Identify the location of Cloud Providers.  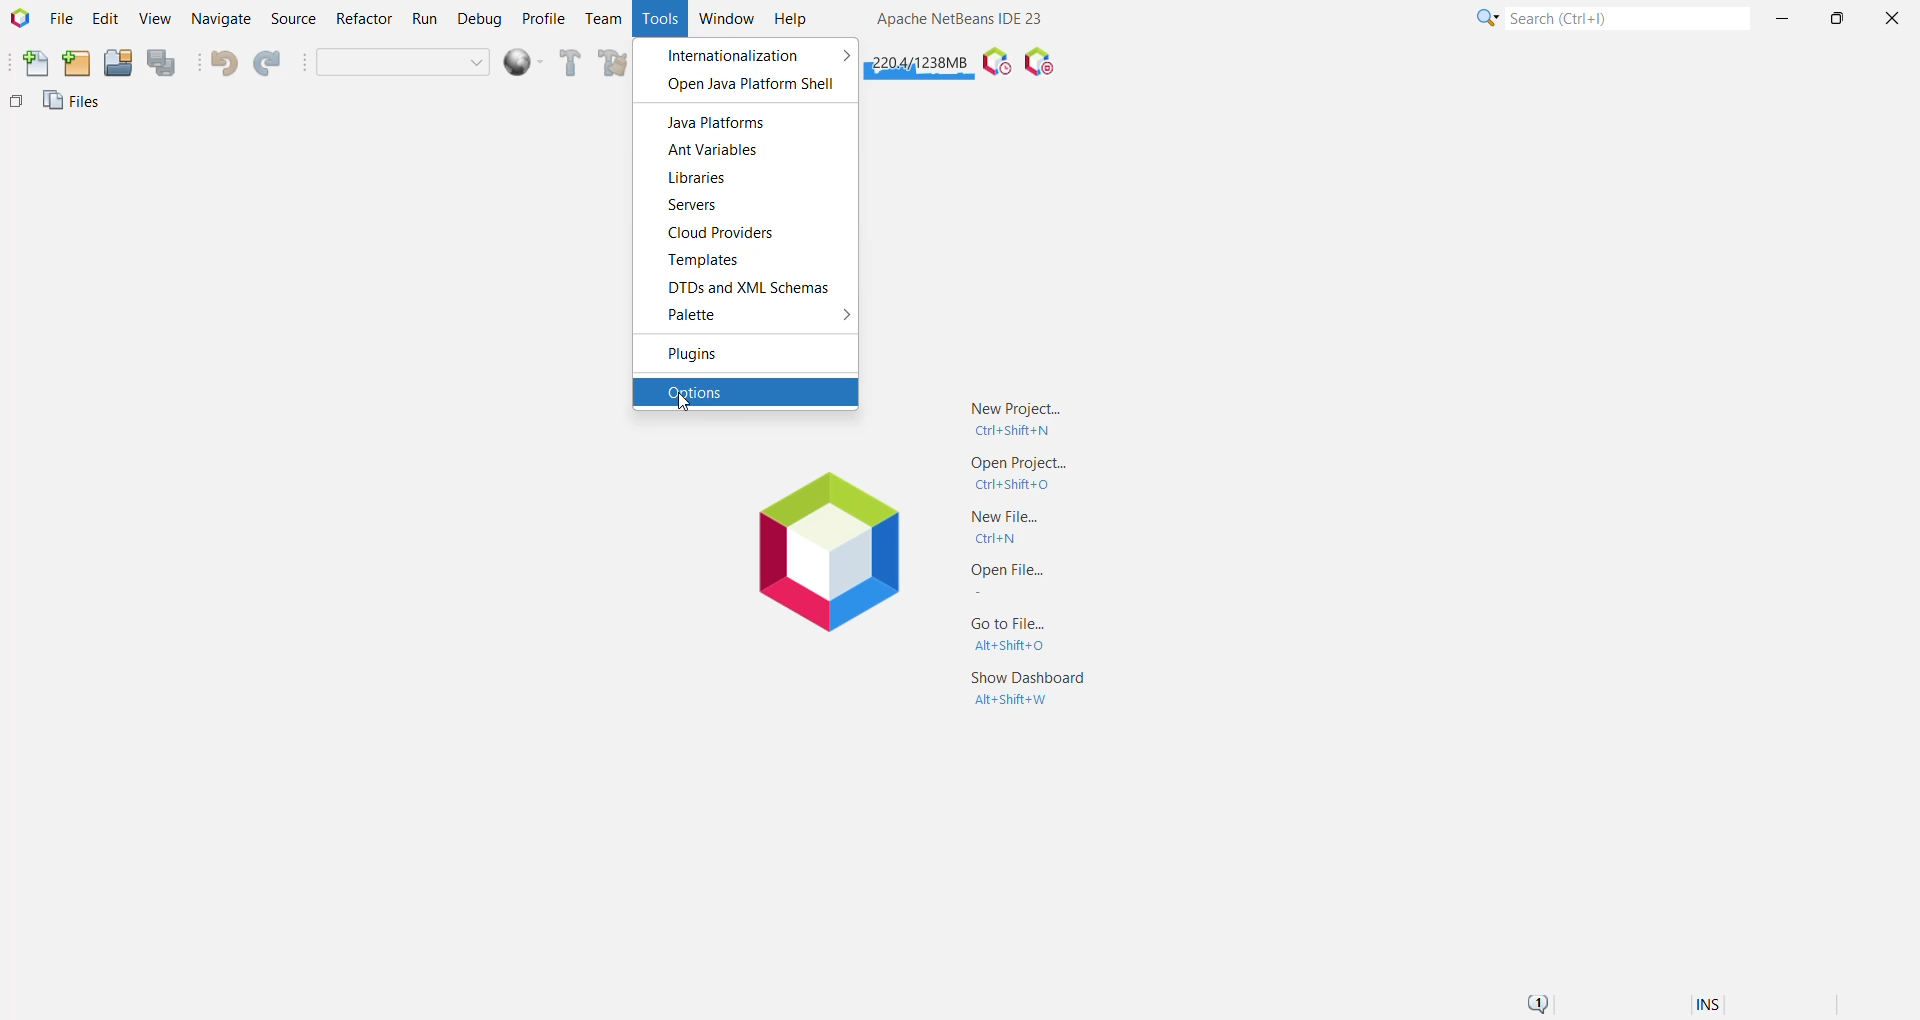
(721, 234).